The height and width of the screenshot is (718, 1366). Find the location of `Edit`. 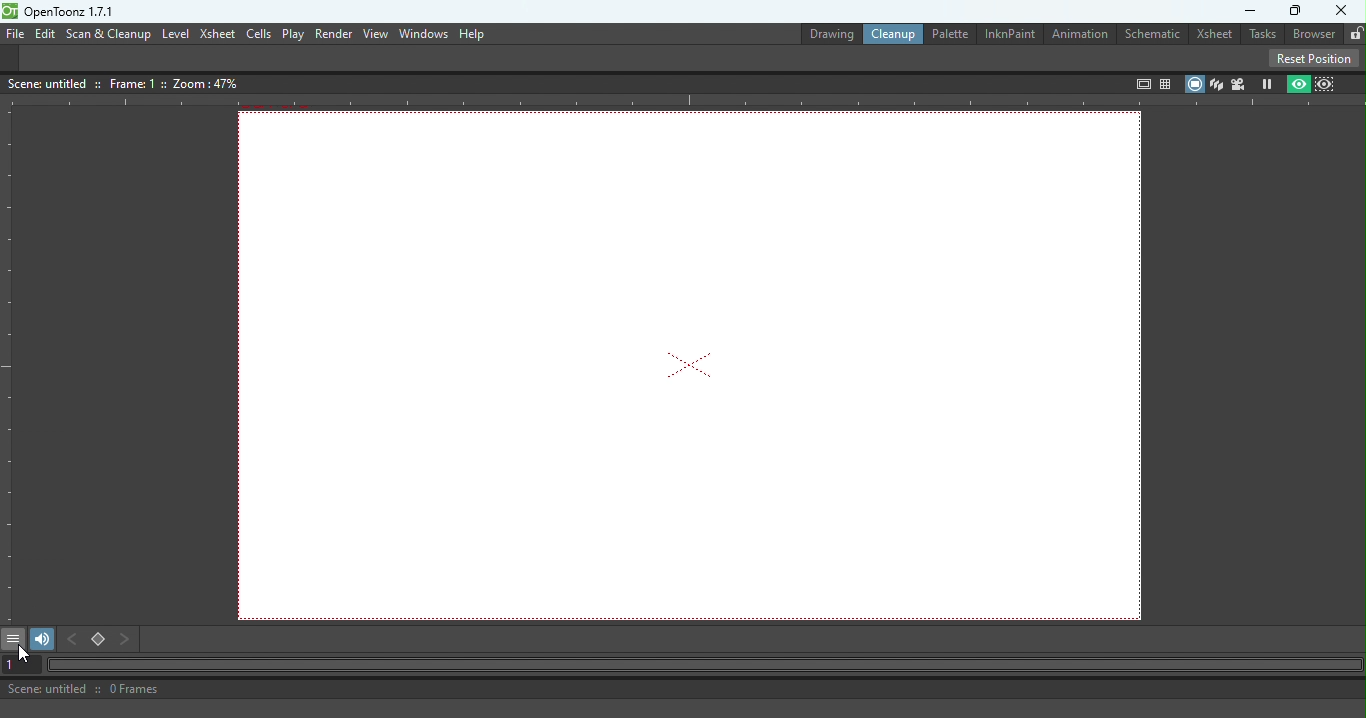

Edit is located at coordinates (44, 33).